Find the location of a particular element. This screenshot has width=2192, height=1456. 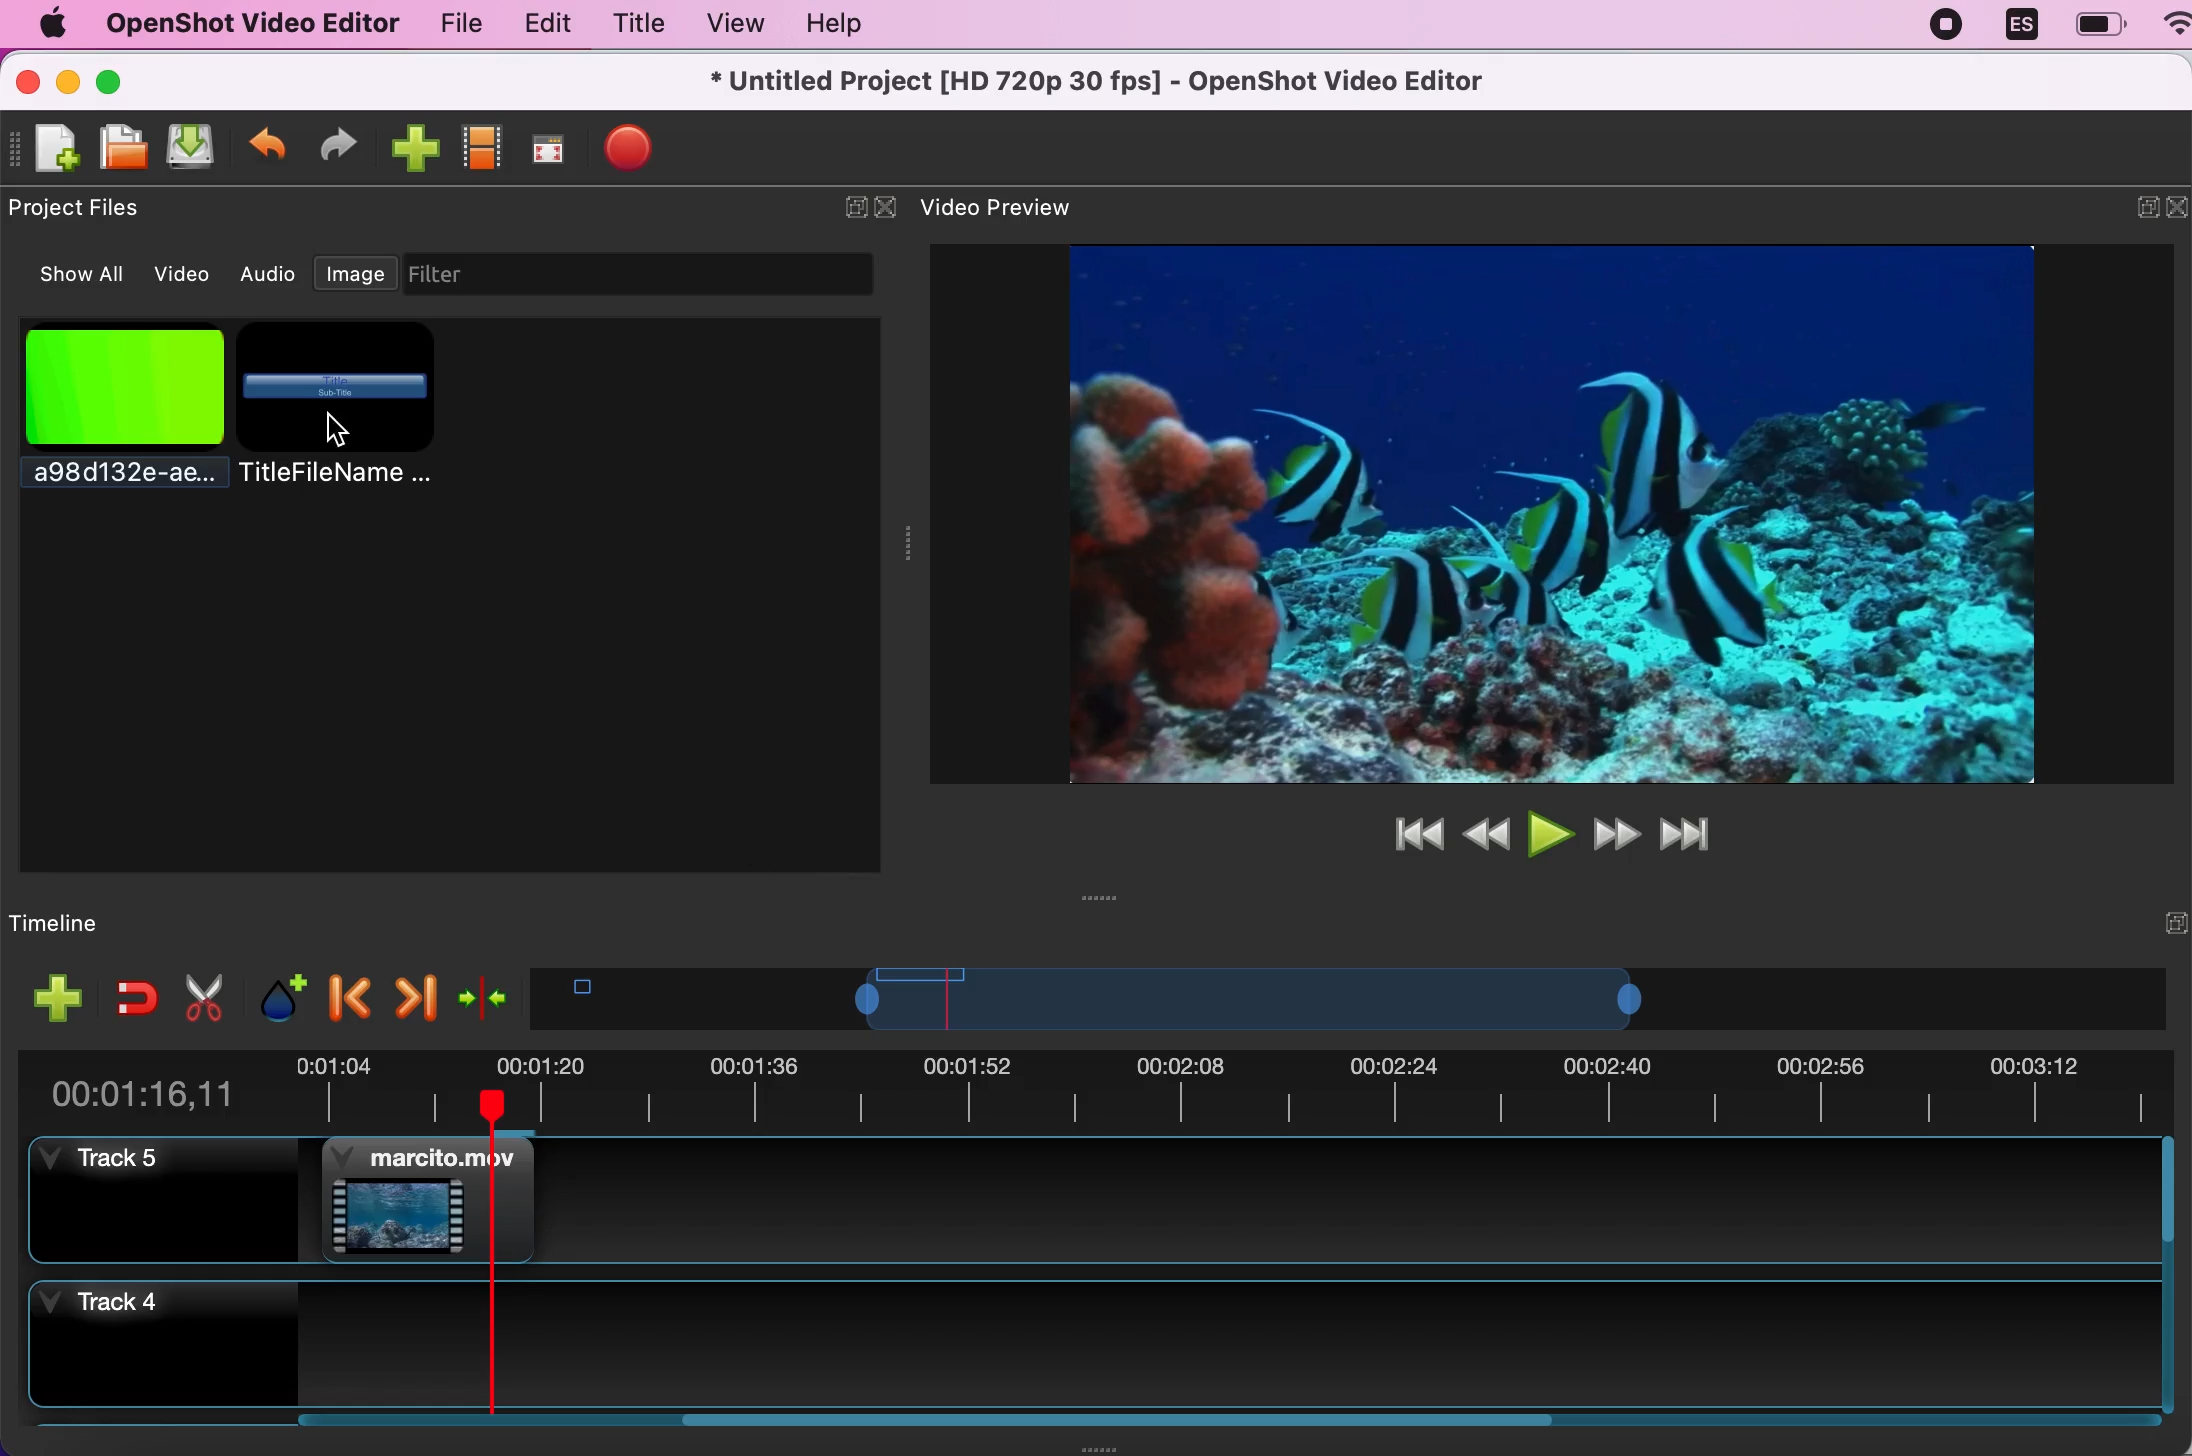

hide/expand is located at coordinates (2137, 921).